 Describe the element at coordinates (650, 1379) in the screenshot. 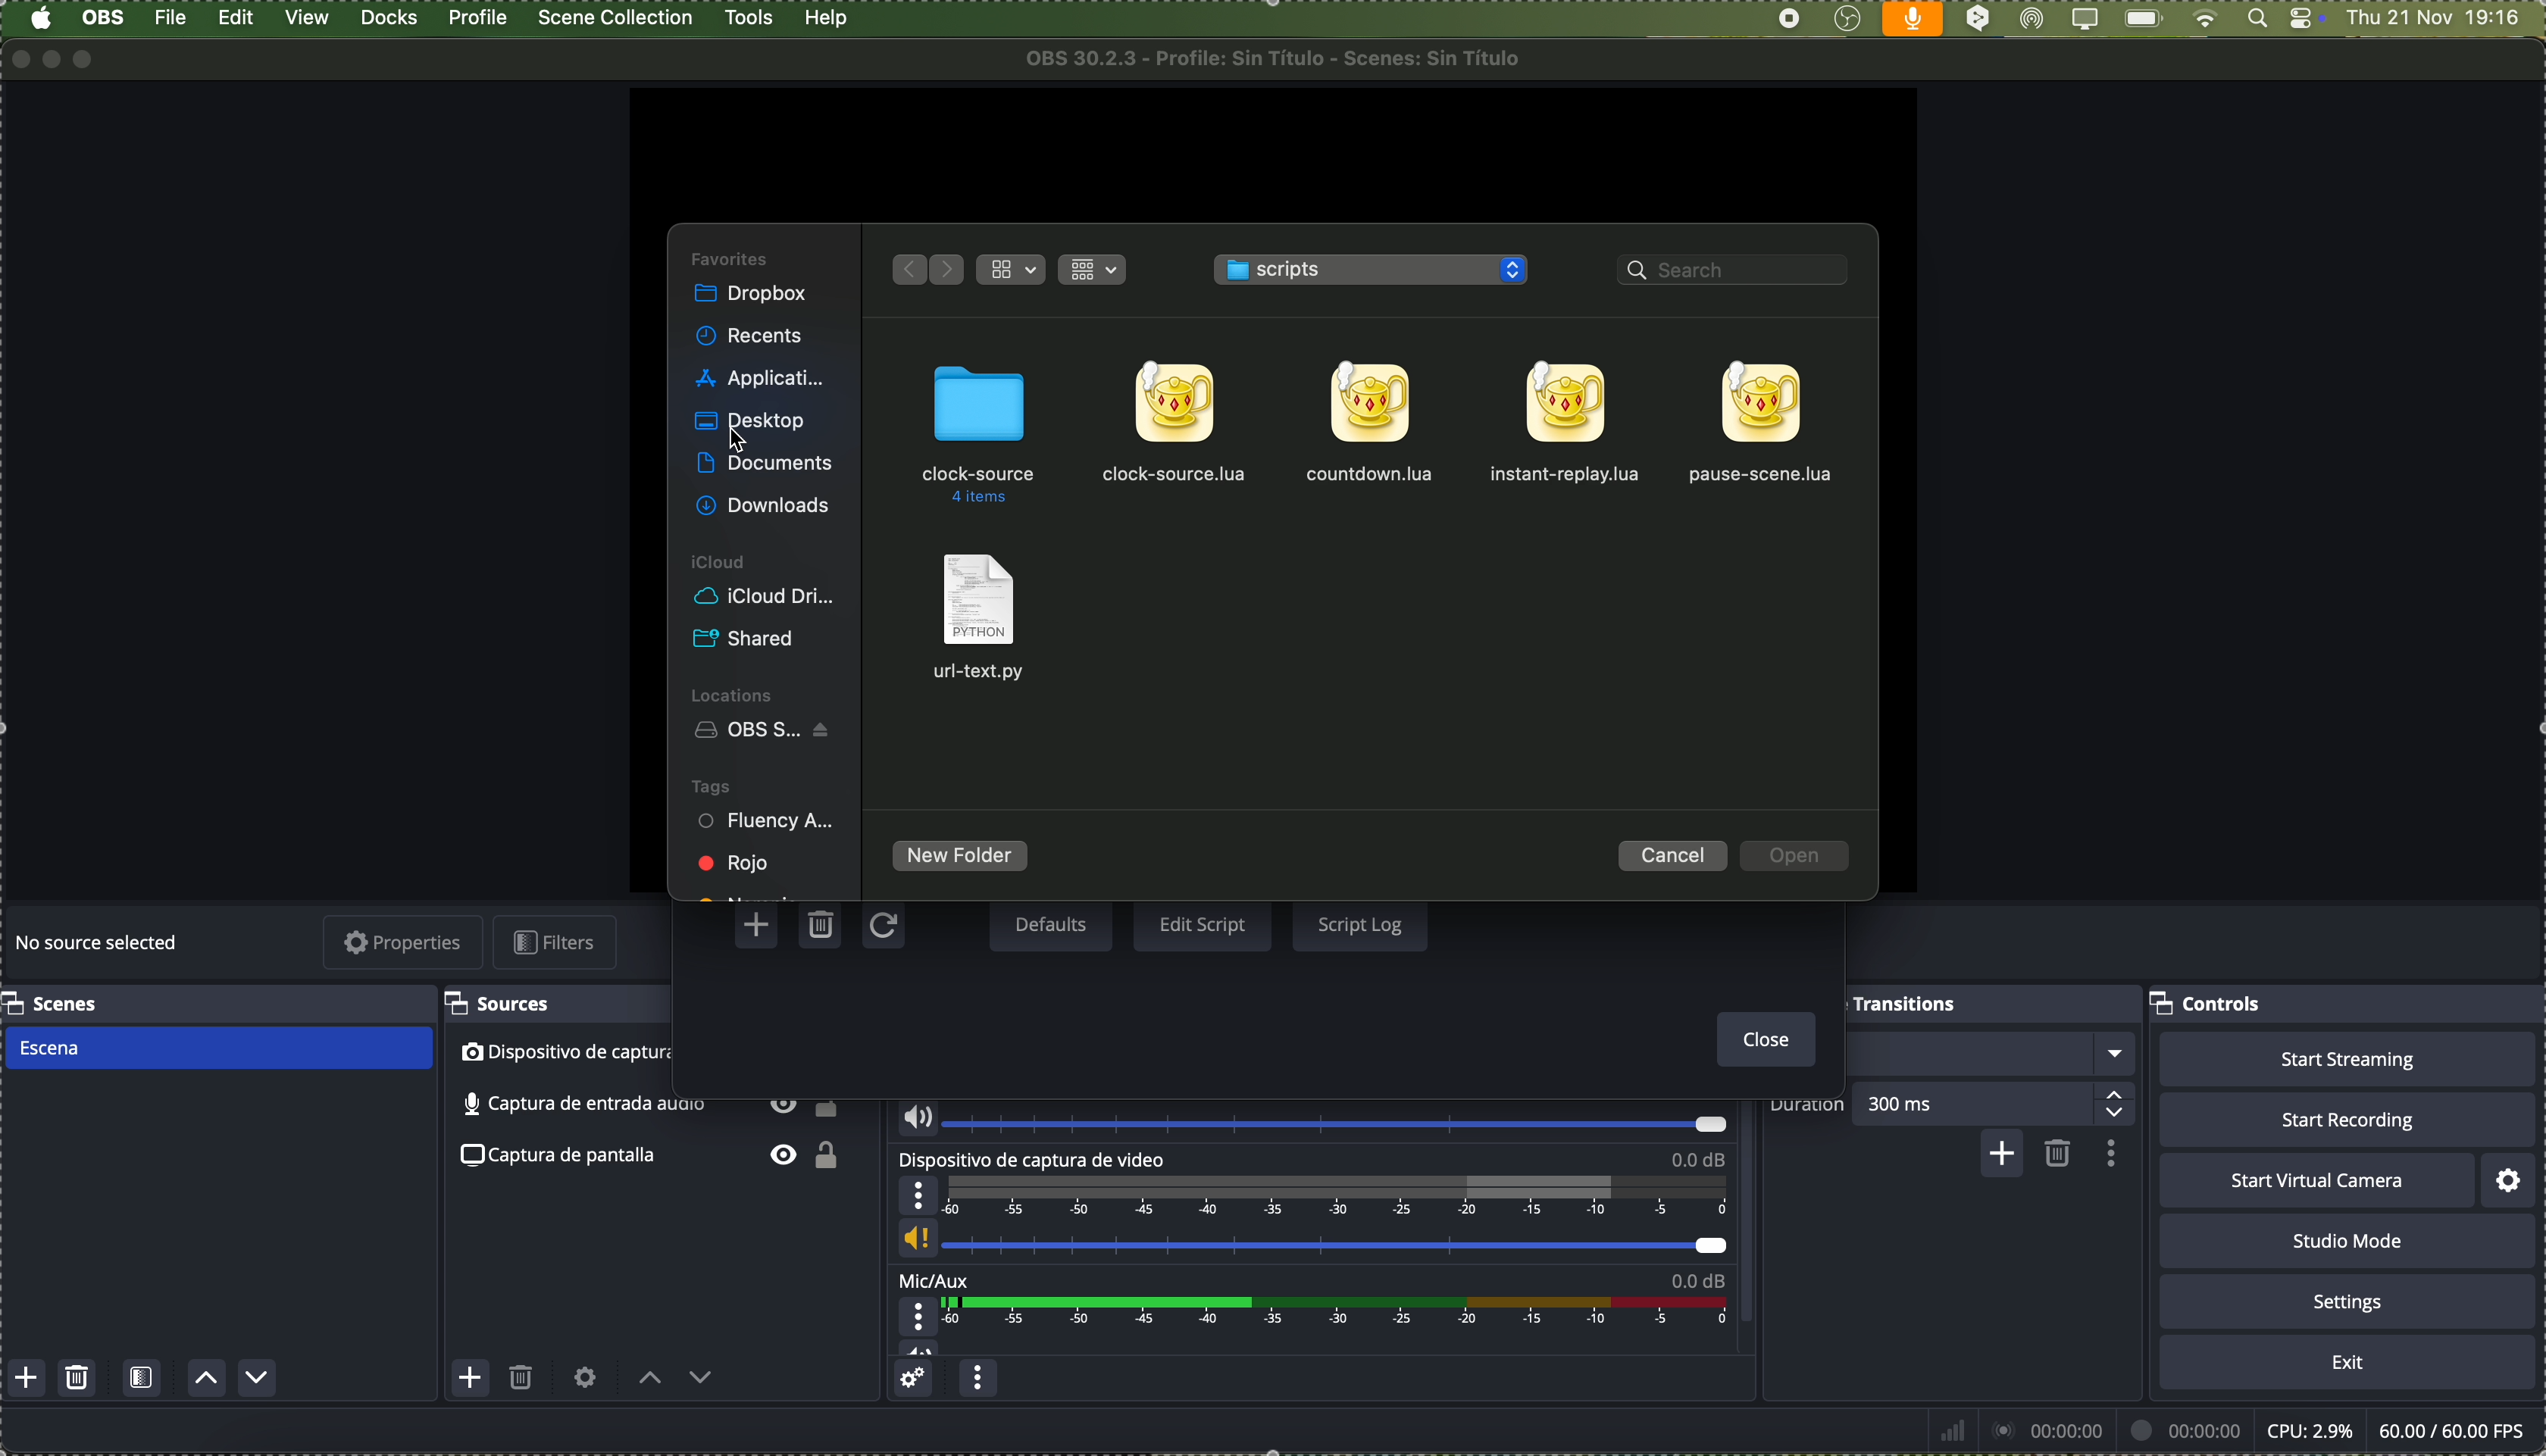

I see `move source up` at that location.